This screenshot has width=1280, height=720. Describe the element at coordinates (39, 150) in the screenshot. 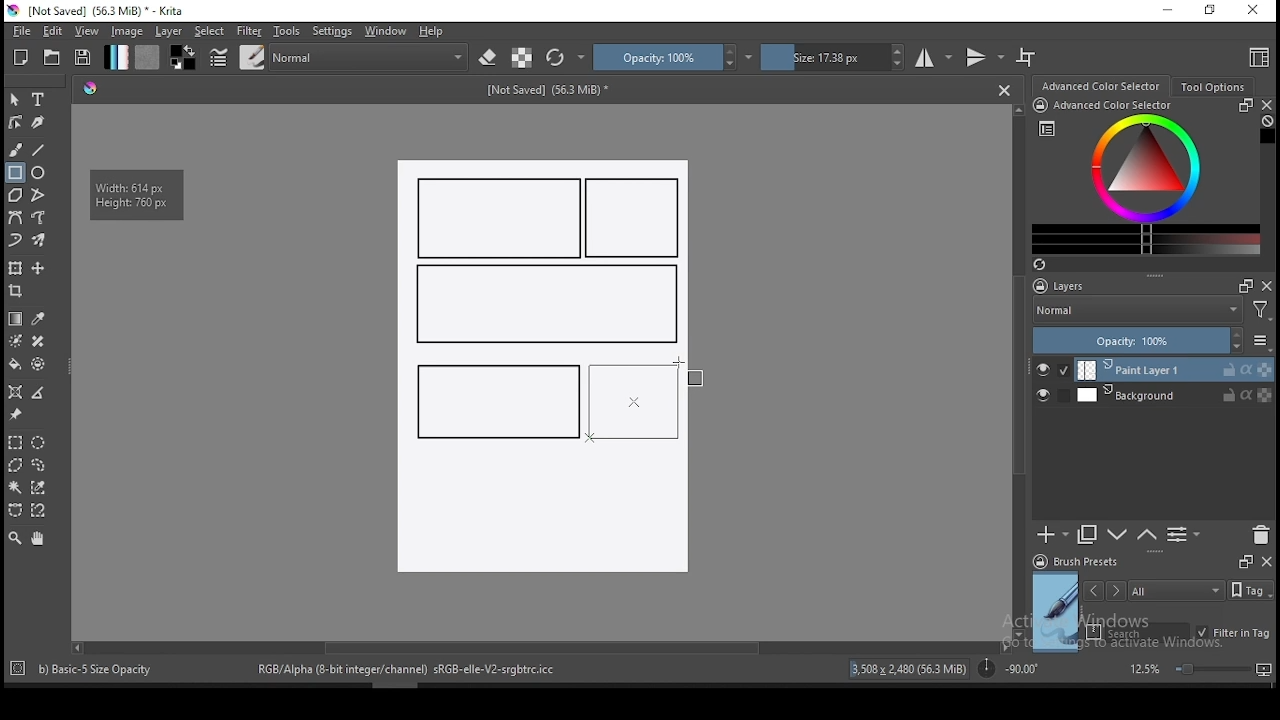

I see `line tool` at that location.